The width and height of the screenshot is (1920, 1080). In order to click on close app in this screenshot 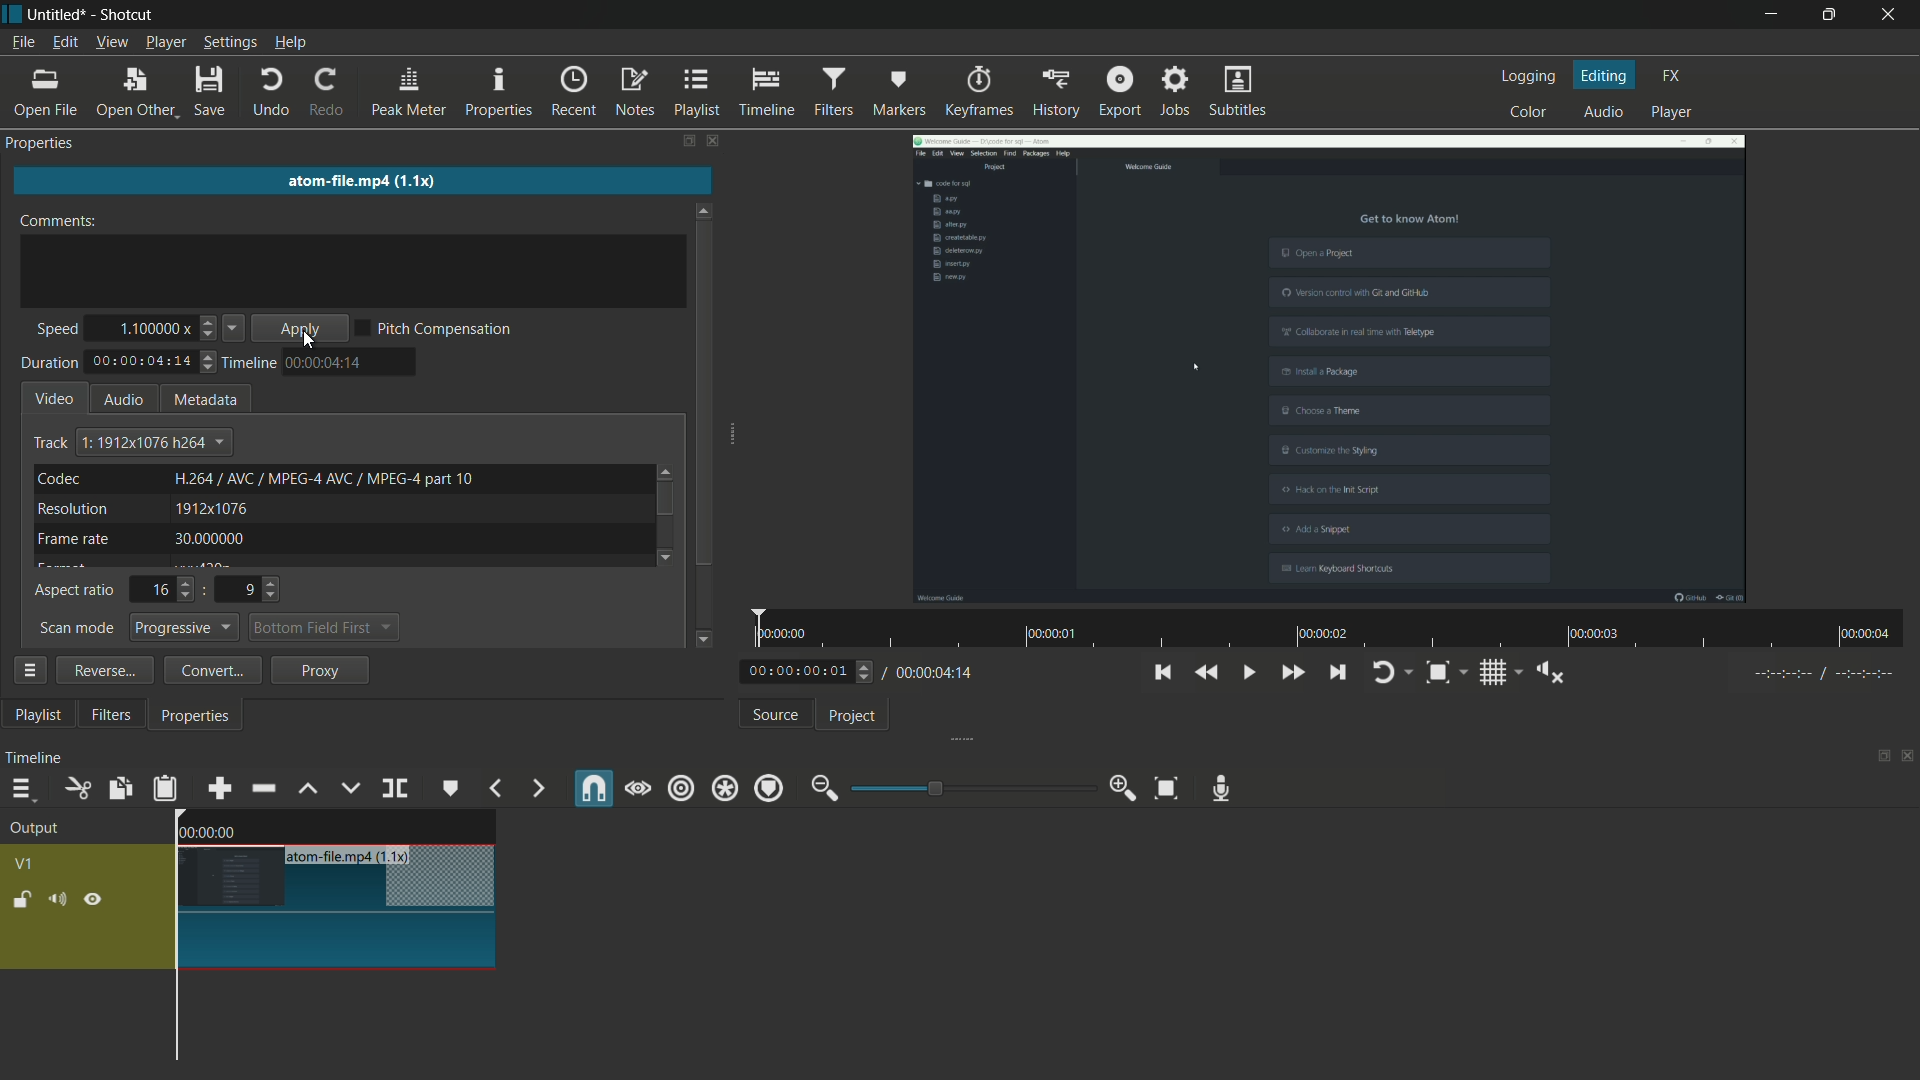, I will do `click(1890, 15)`.